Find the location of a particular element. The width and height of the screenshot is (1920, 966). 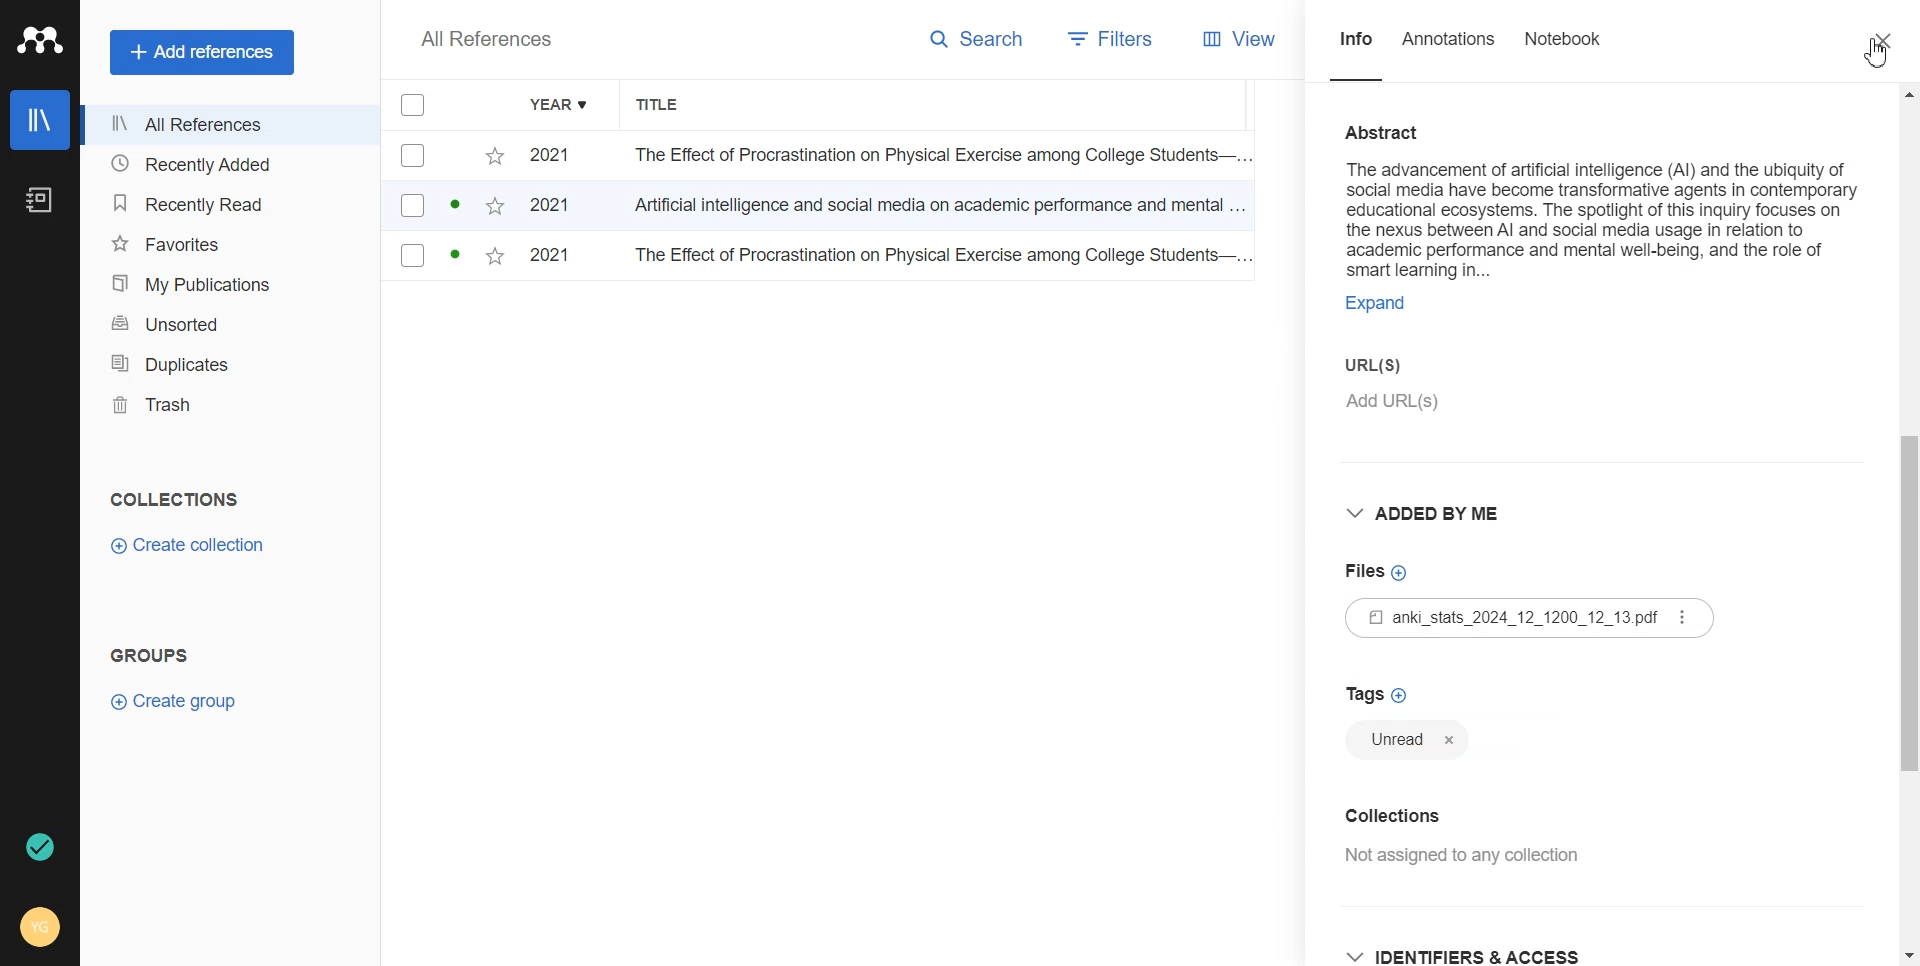

My Publication is located at coordinates (228, 283).